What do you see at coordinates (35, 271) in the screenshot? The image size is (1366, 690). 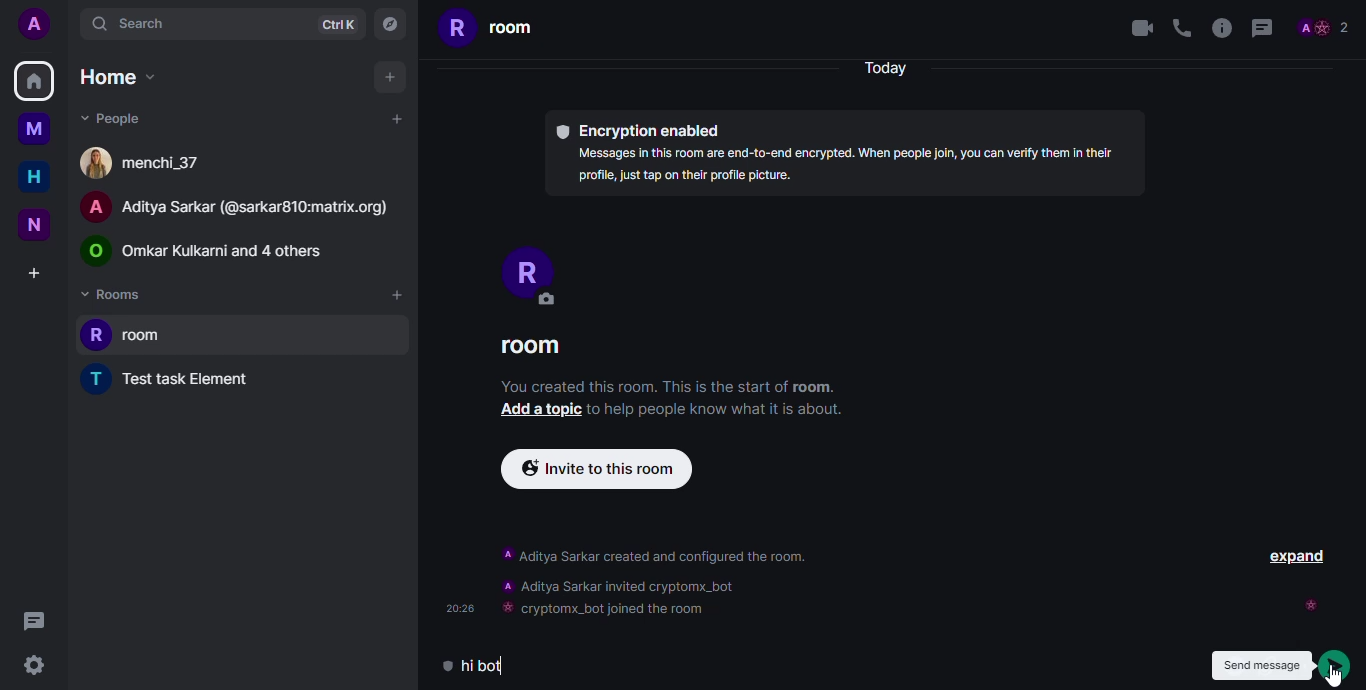 I see `create a space` at bounding box center [35, 271].